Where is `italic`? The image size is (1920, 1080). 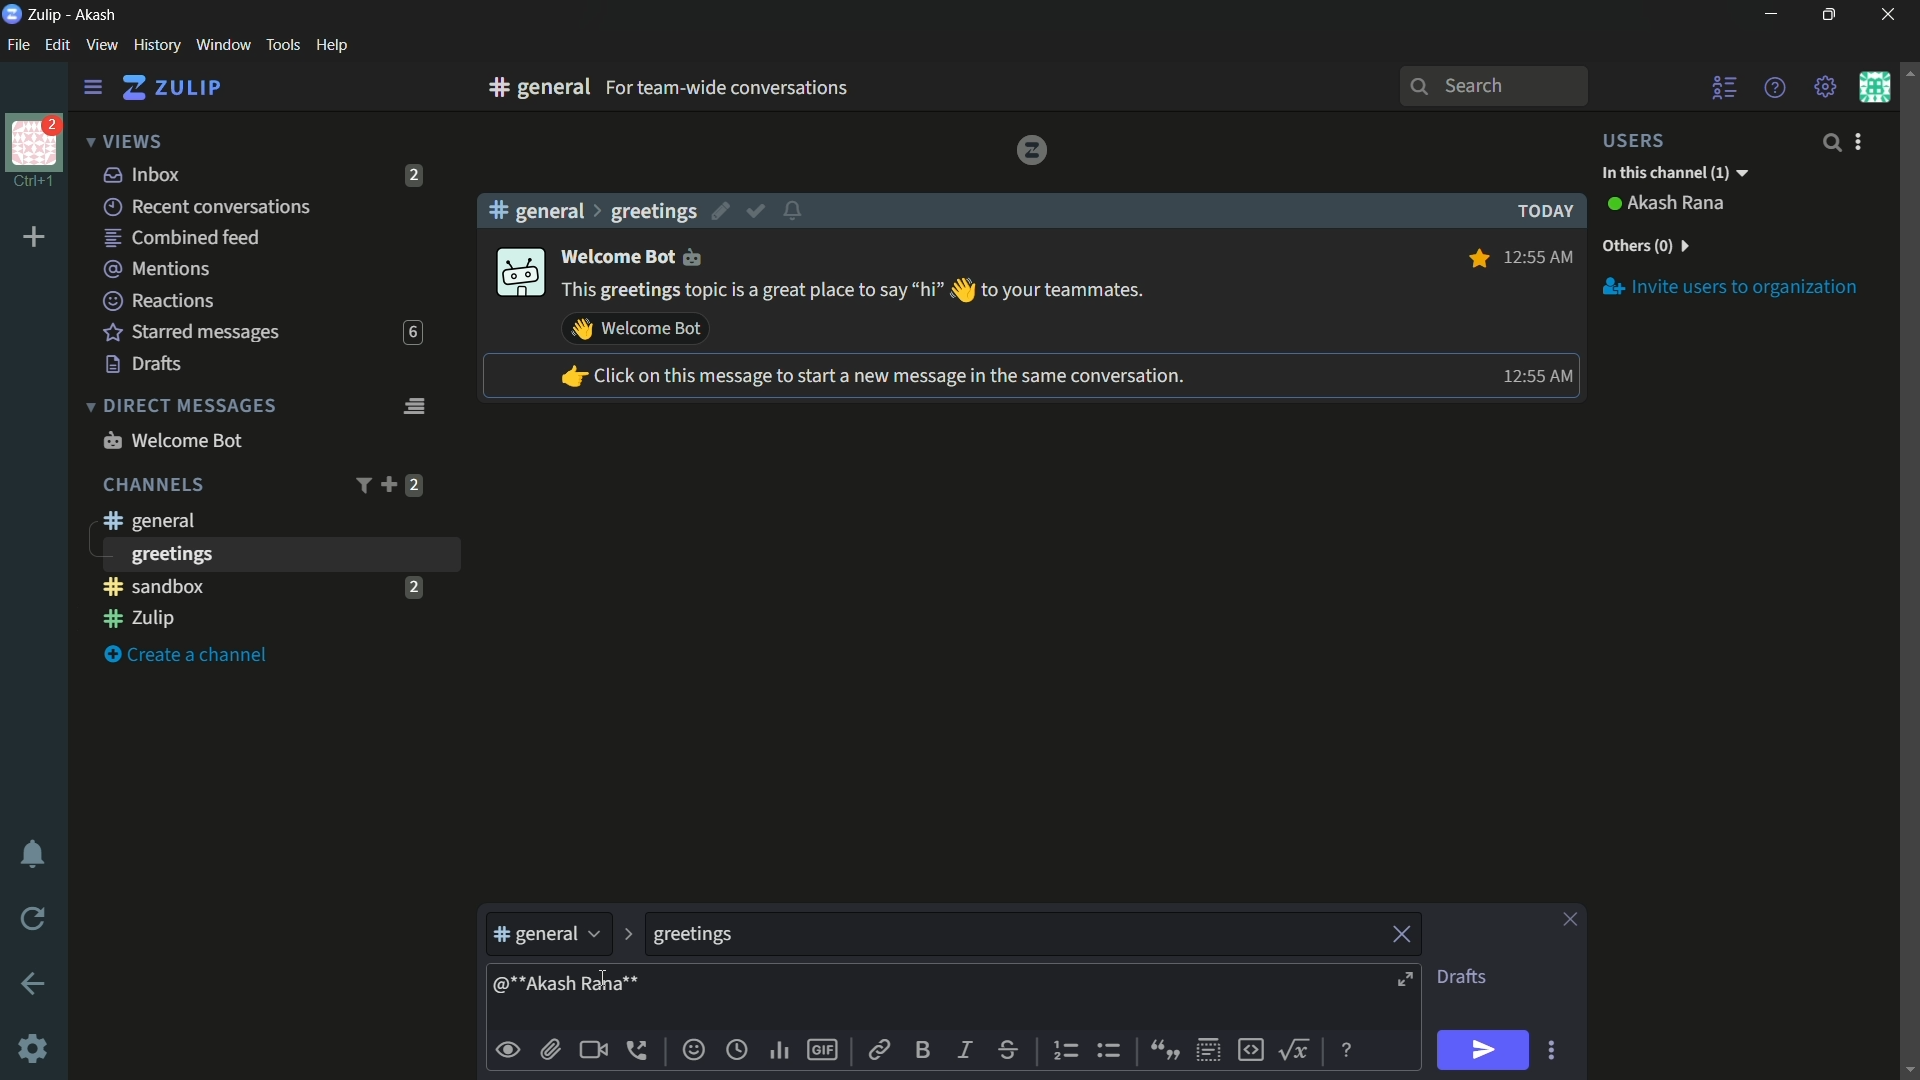
italic is located at coordinates (963, 1049).